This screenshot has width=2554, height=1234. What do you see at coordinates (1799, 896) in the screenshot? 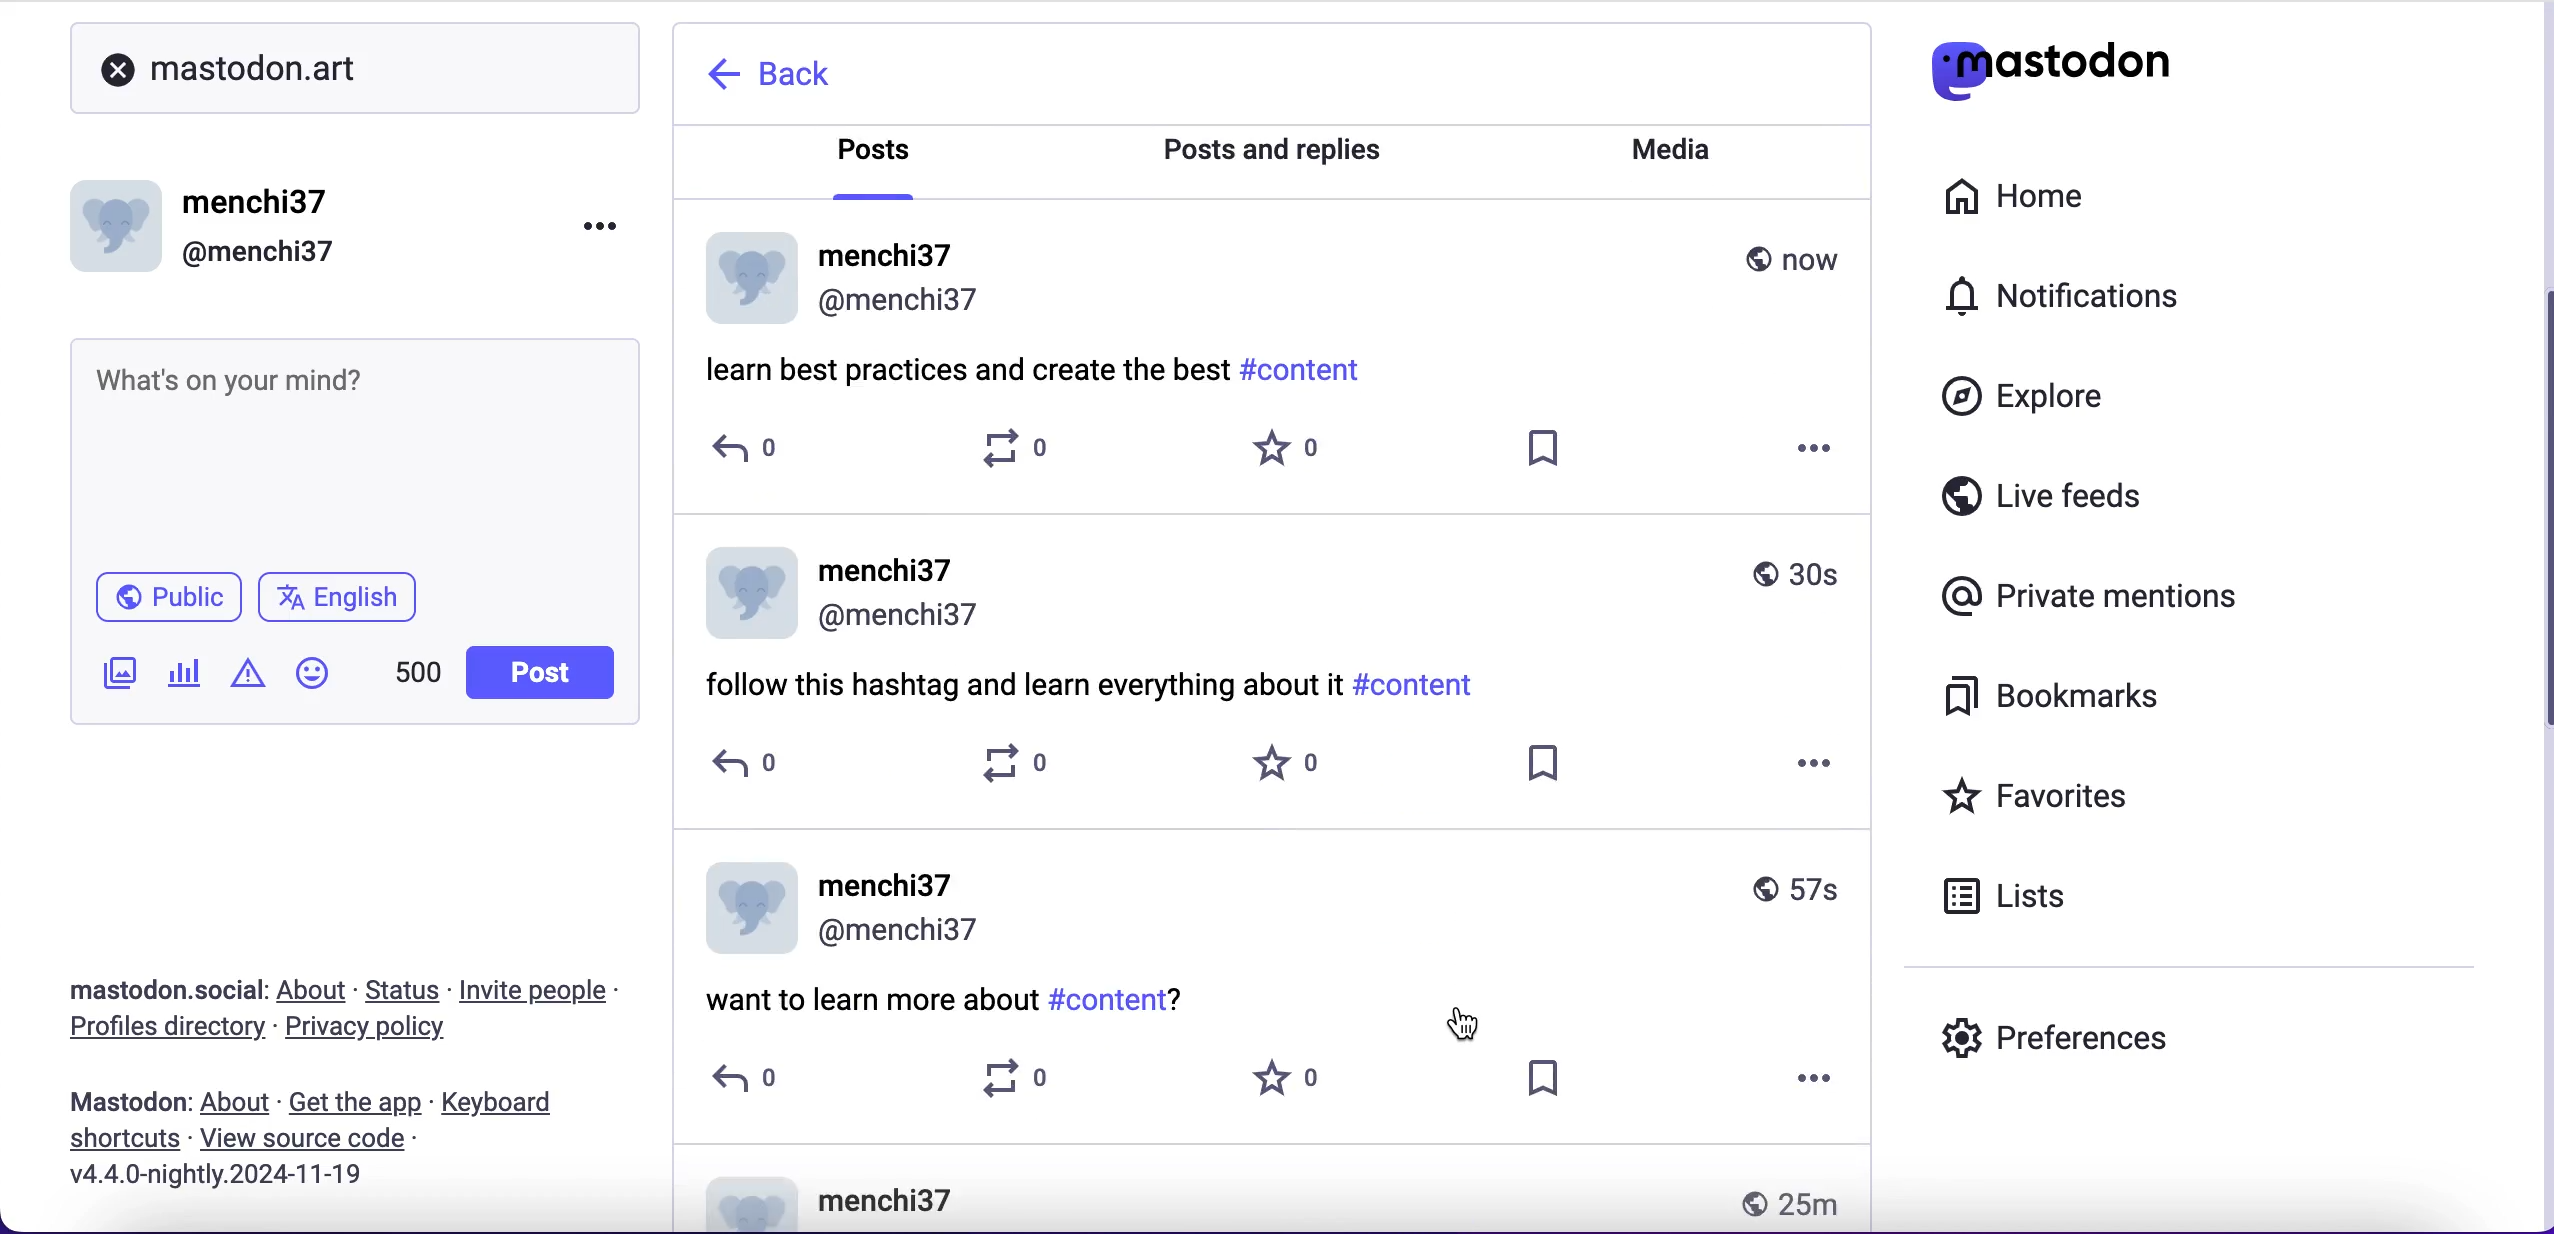
I see `57s ago` at bounding box center [1799, 896].